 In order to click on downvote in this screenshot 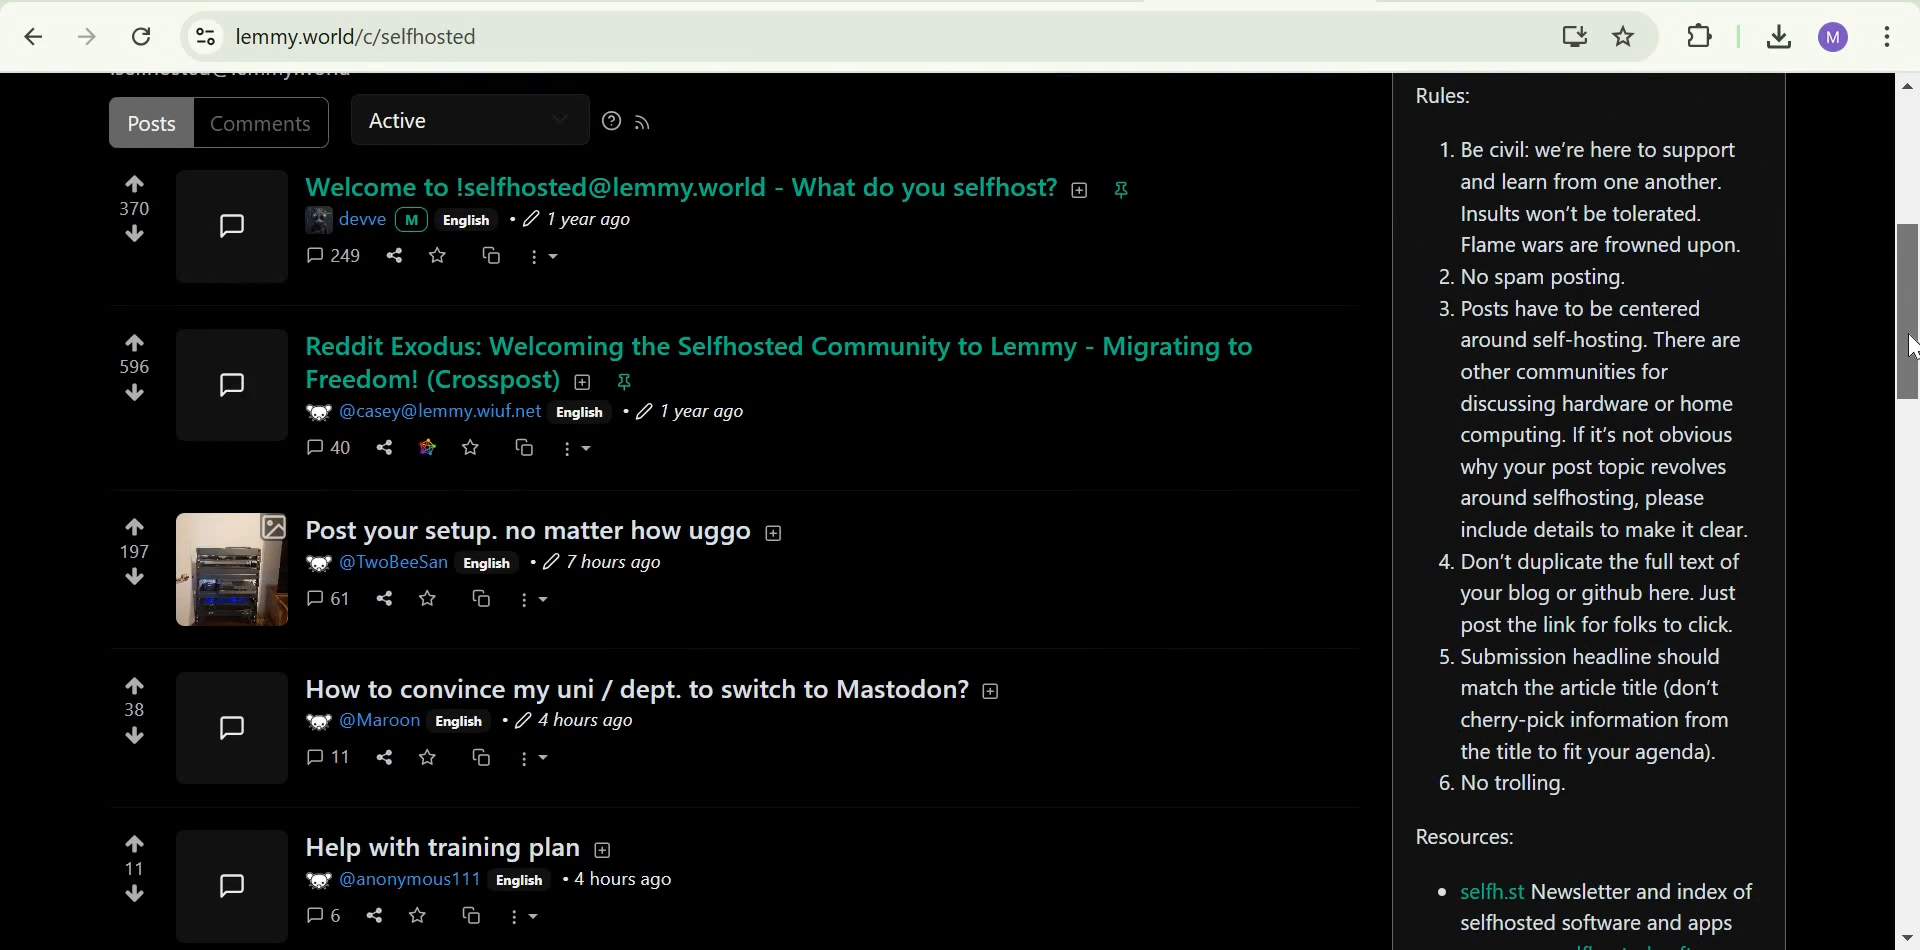, I will do `click(134, 234)`.